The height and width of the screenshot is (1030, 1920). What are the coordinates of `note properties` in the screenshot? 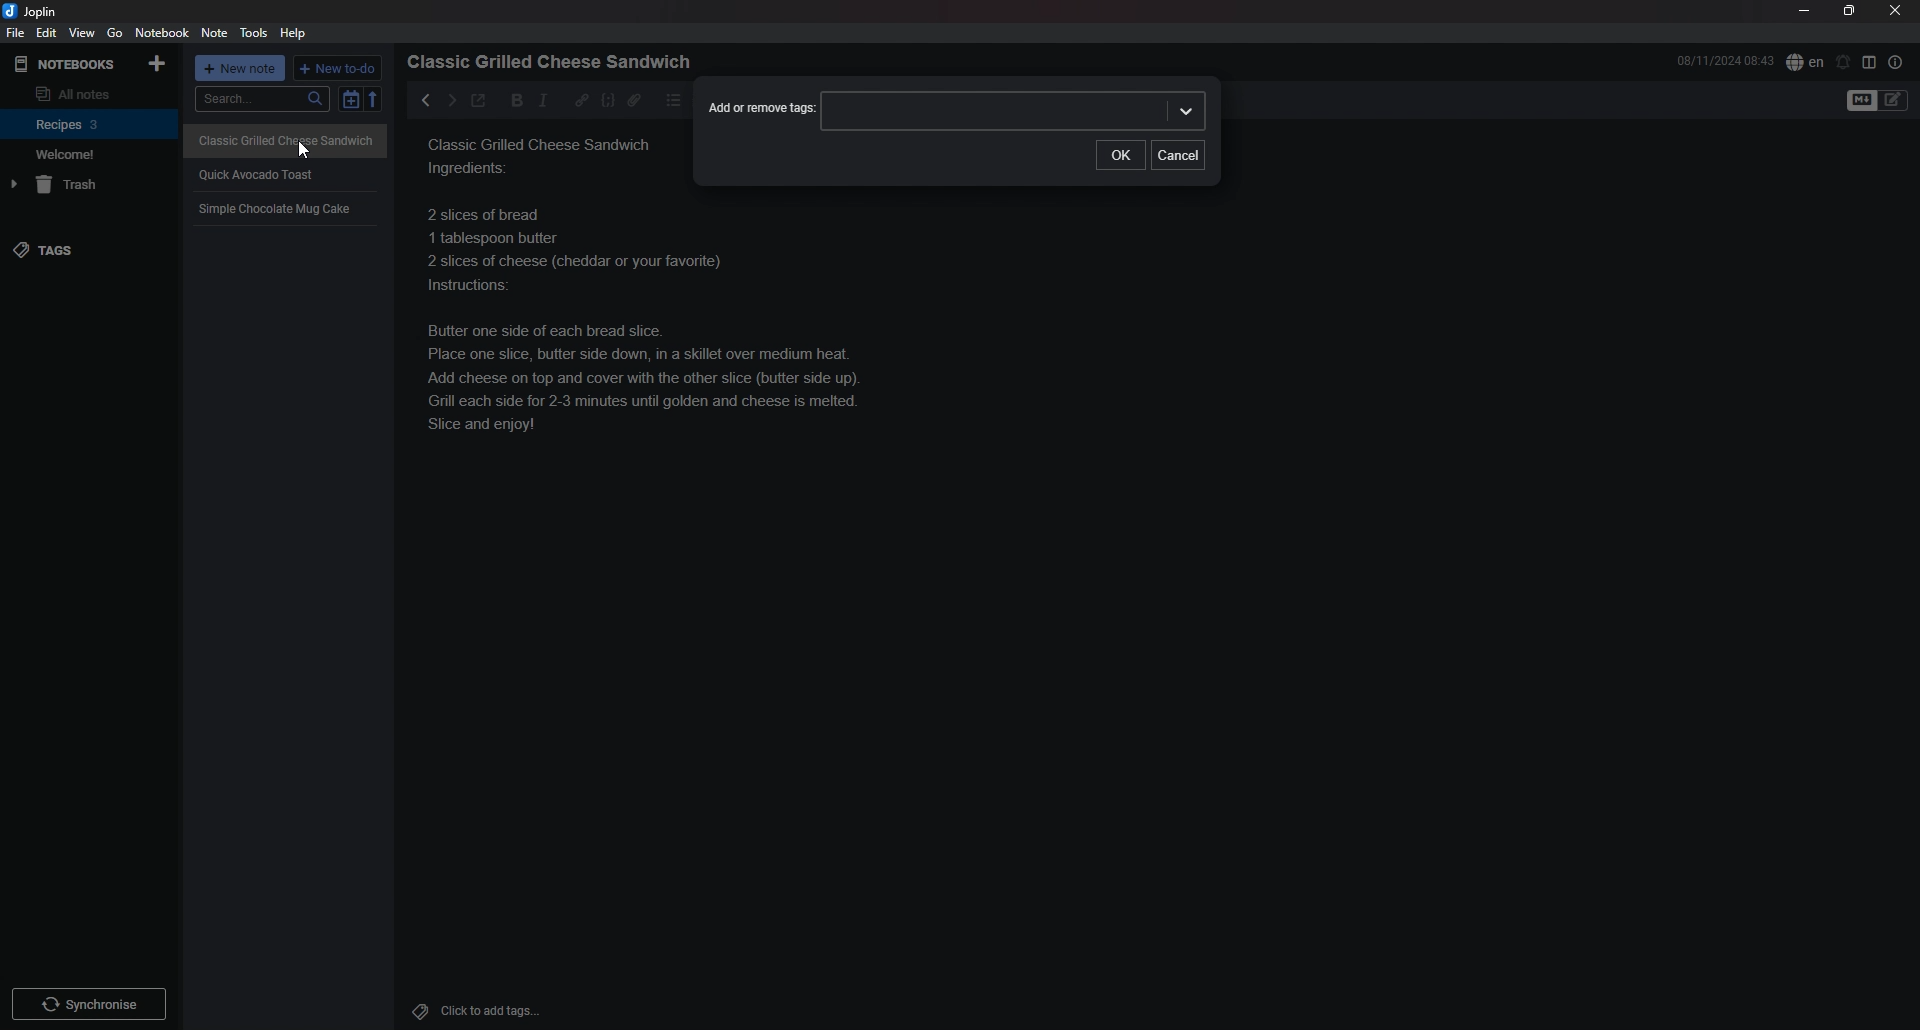 It's located at (1896, 62).